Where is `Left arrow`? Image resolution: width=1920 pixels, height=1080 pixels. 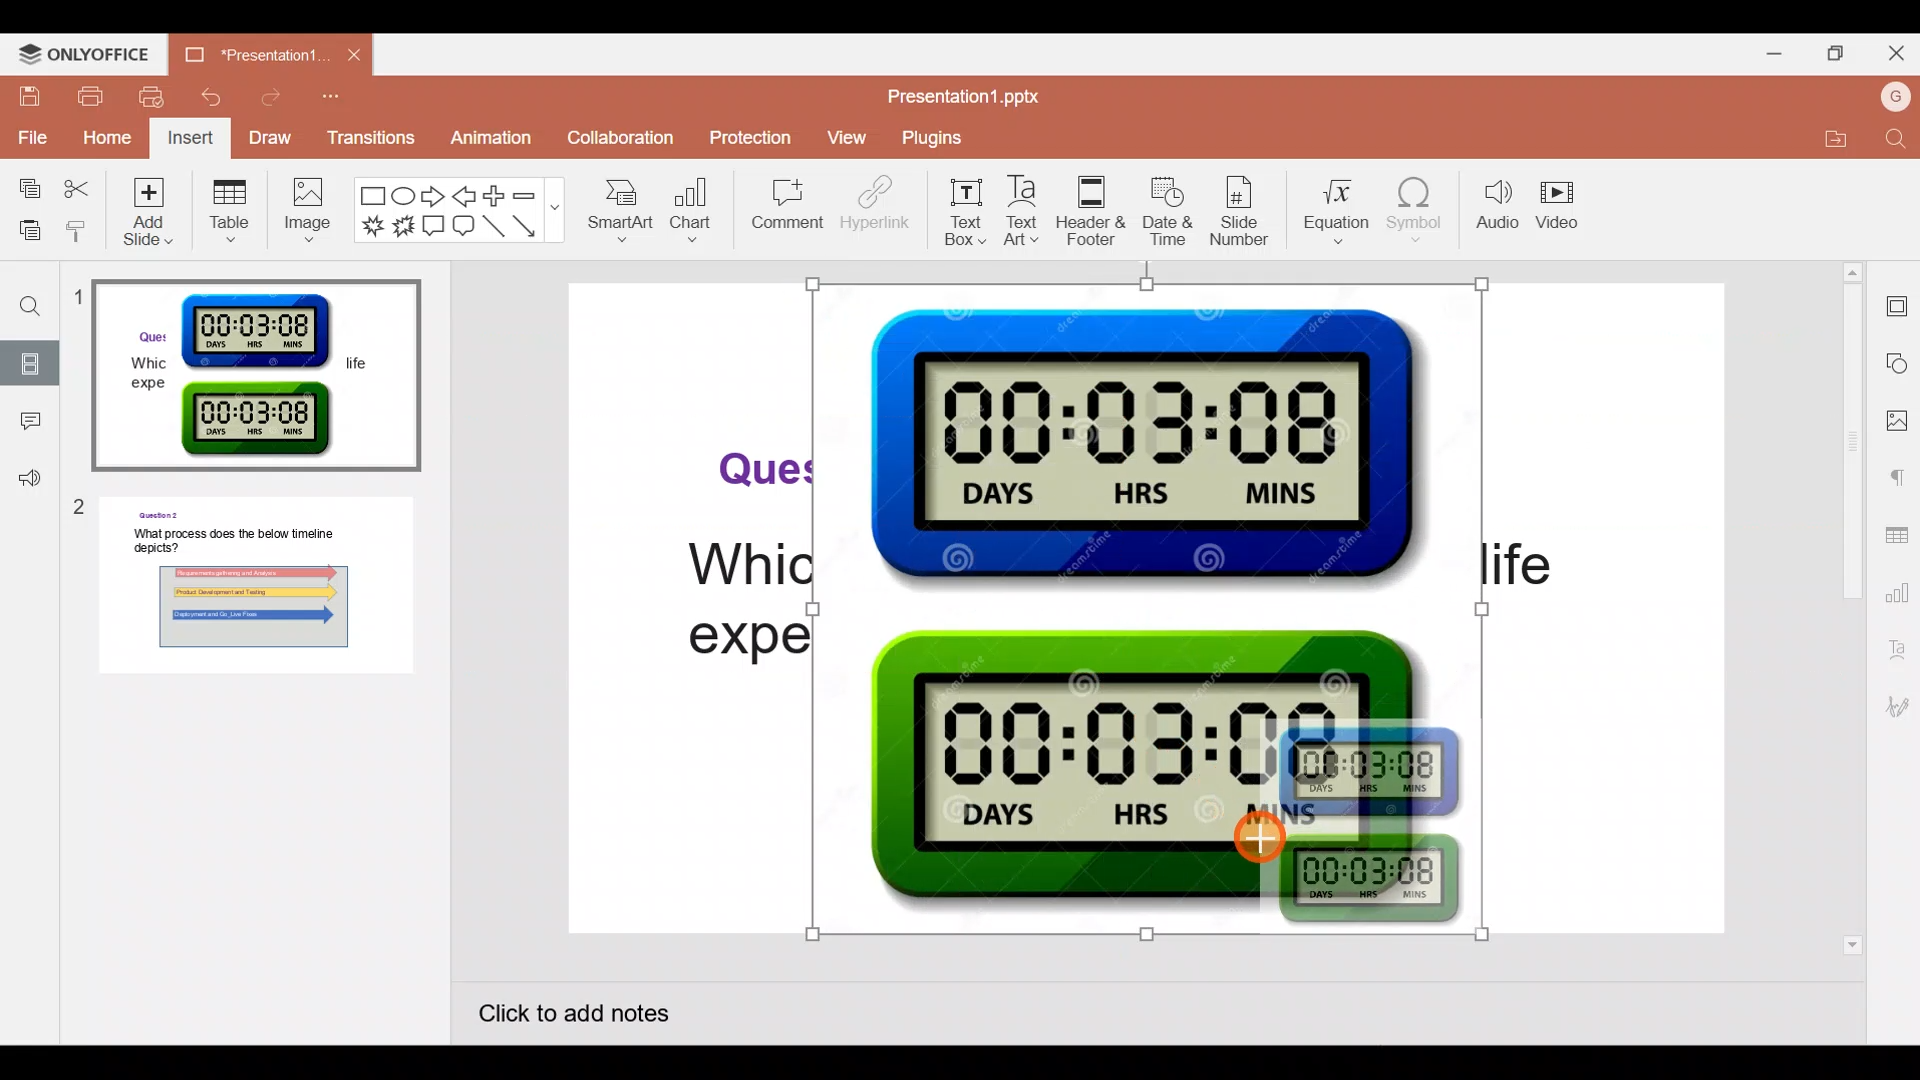 Left arrow is located at coordinates (469, 197).